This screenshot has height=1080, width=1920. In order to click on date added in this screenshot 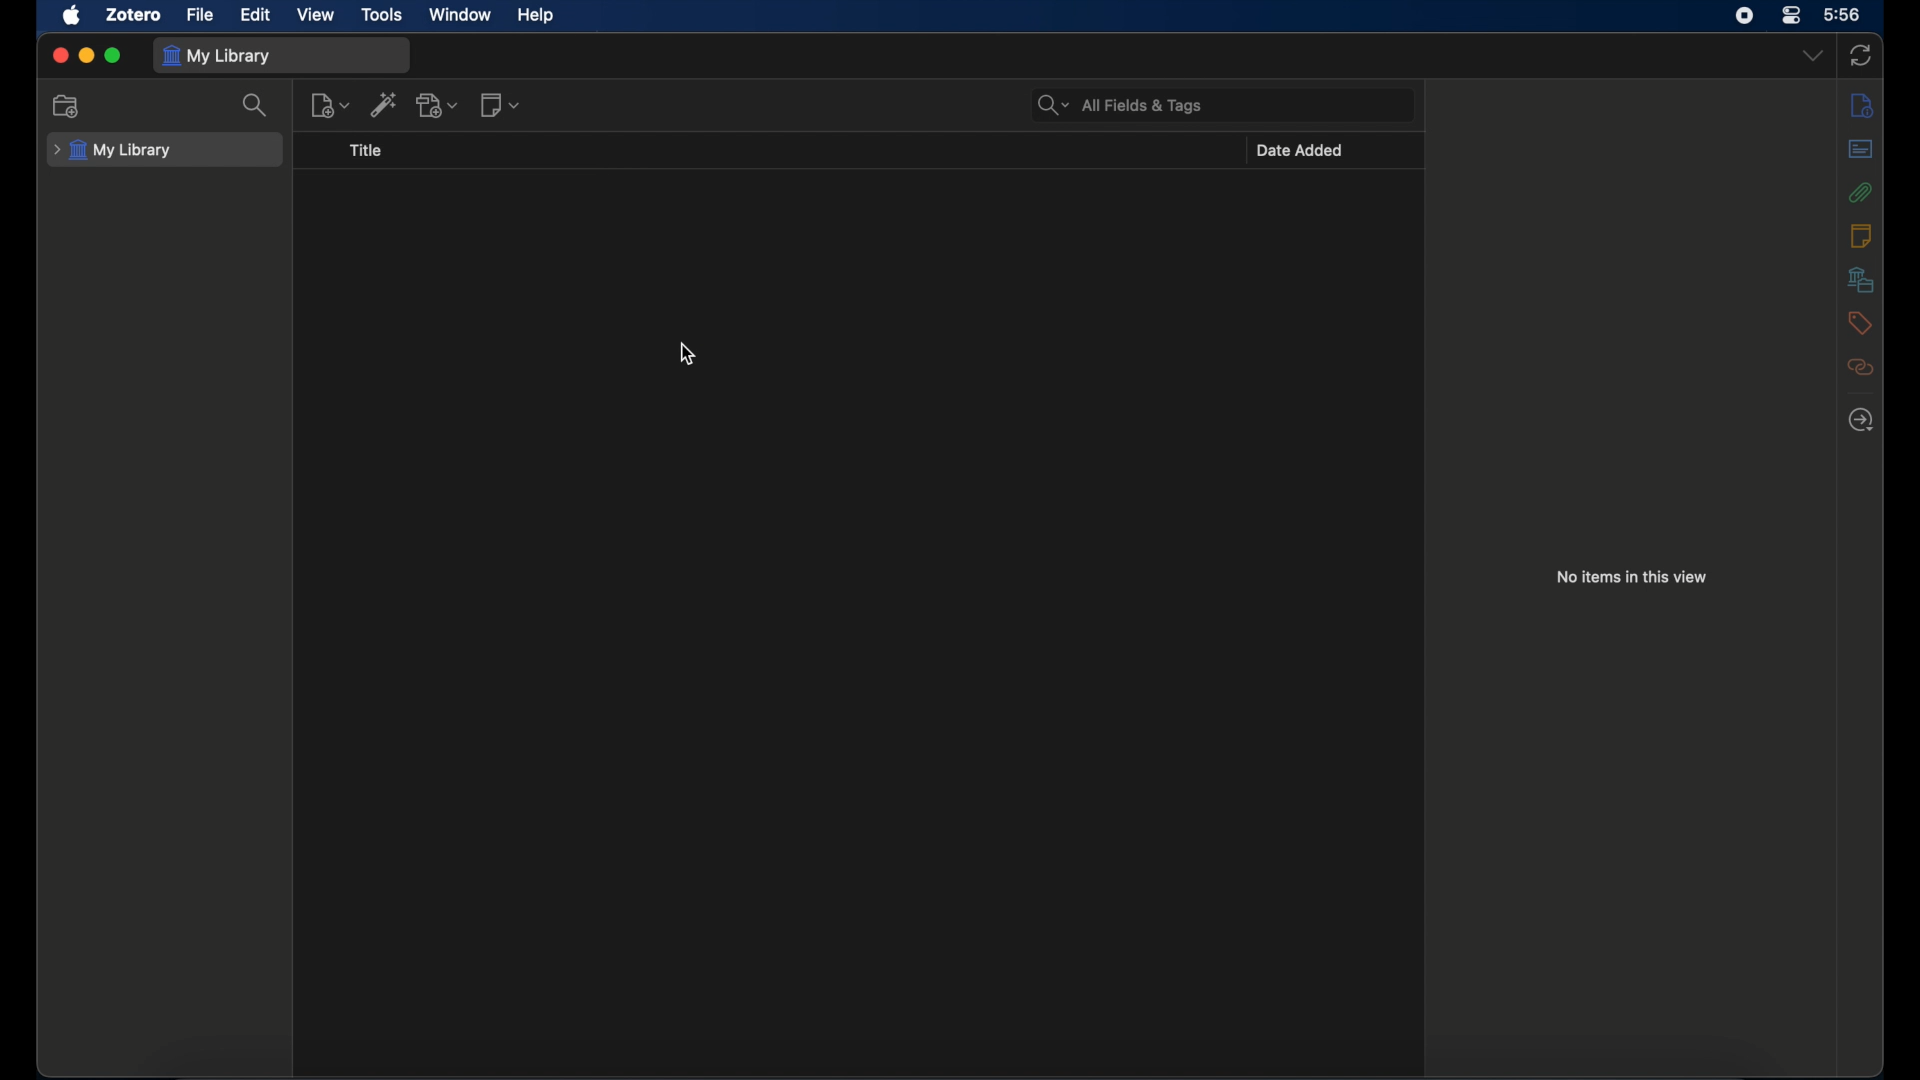, I will do `click(1302, 150)`.